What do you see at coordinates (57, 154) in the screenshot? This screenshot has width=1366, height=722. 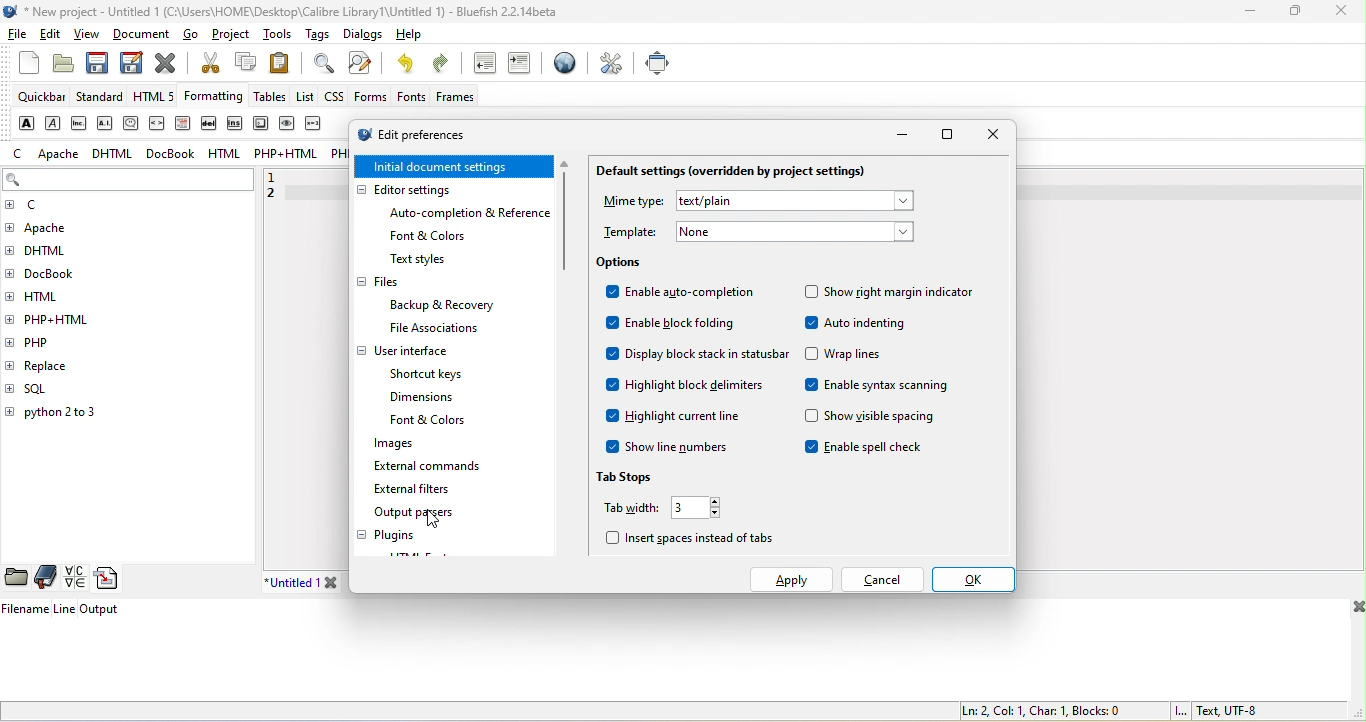 I see `apache` at bounding box center [57, 154].